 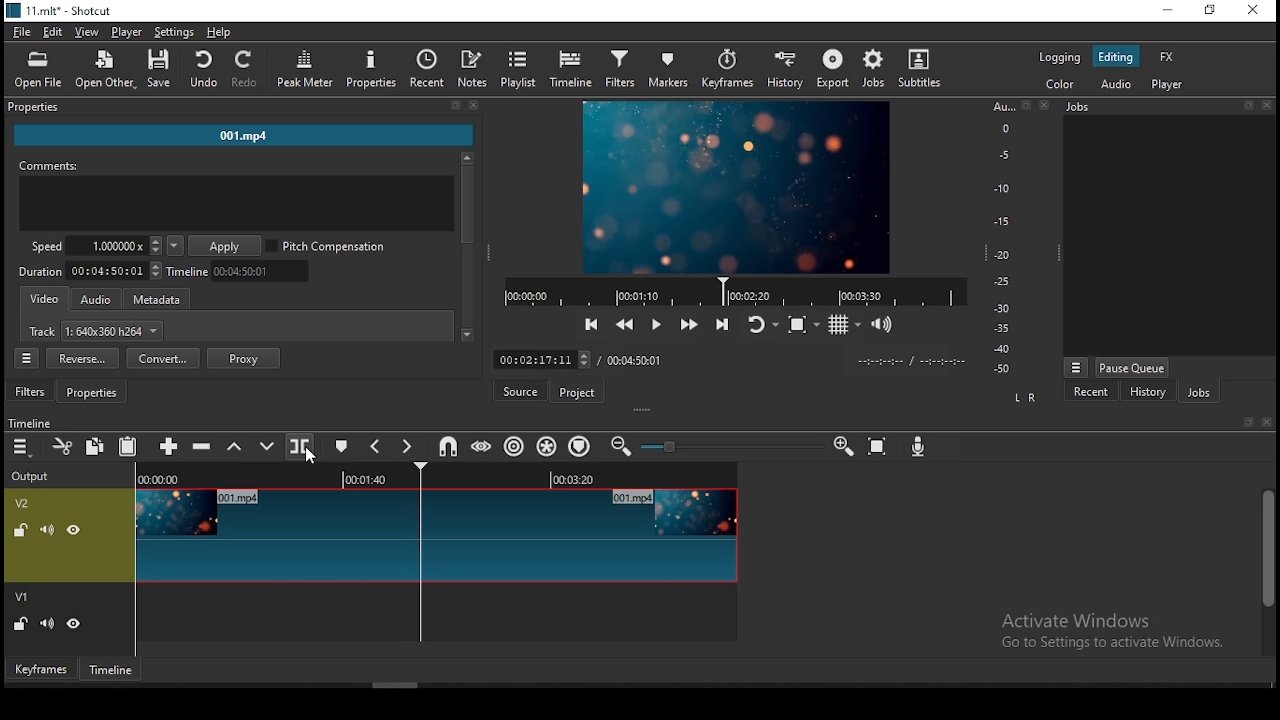 What do you see at coordinates (17, 528) in the screenshot?
I see `(UN)LOCK` at bounding box center [17, 528].